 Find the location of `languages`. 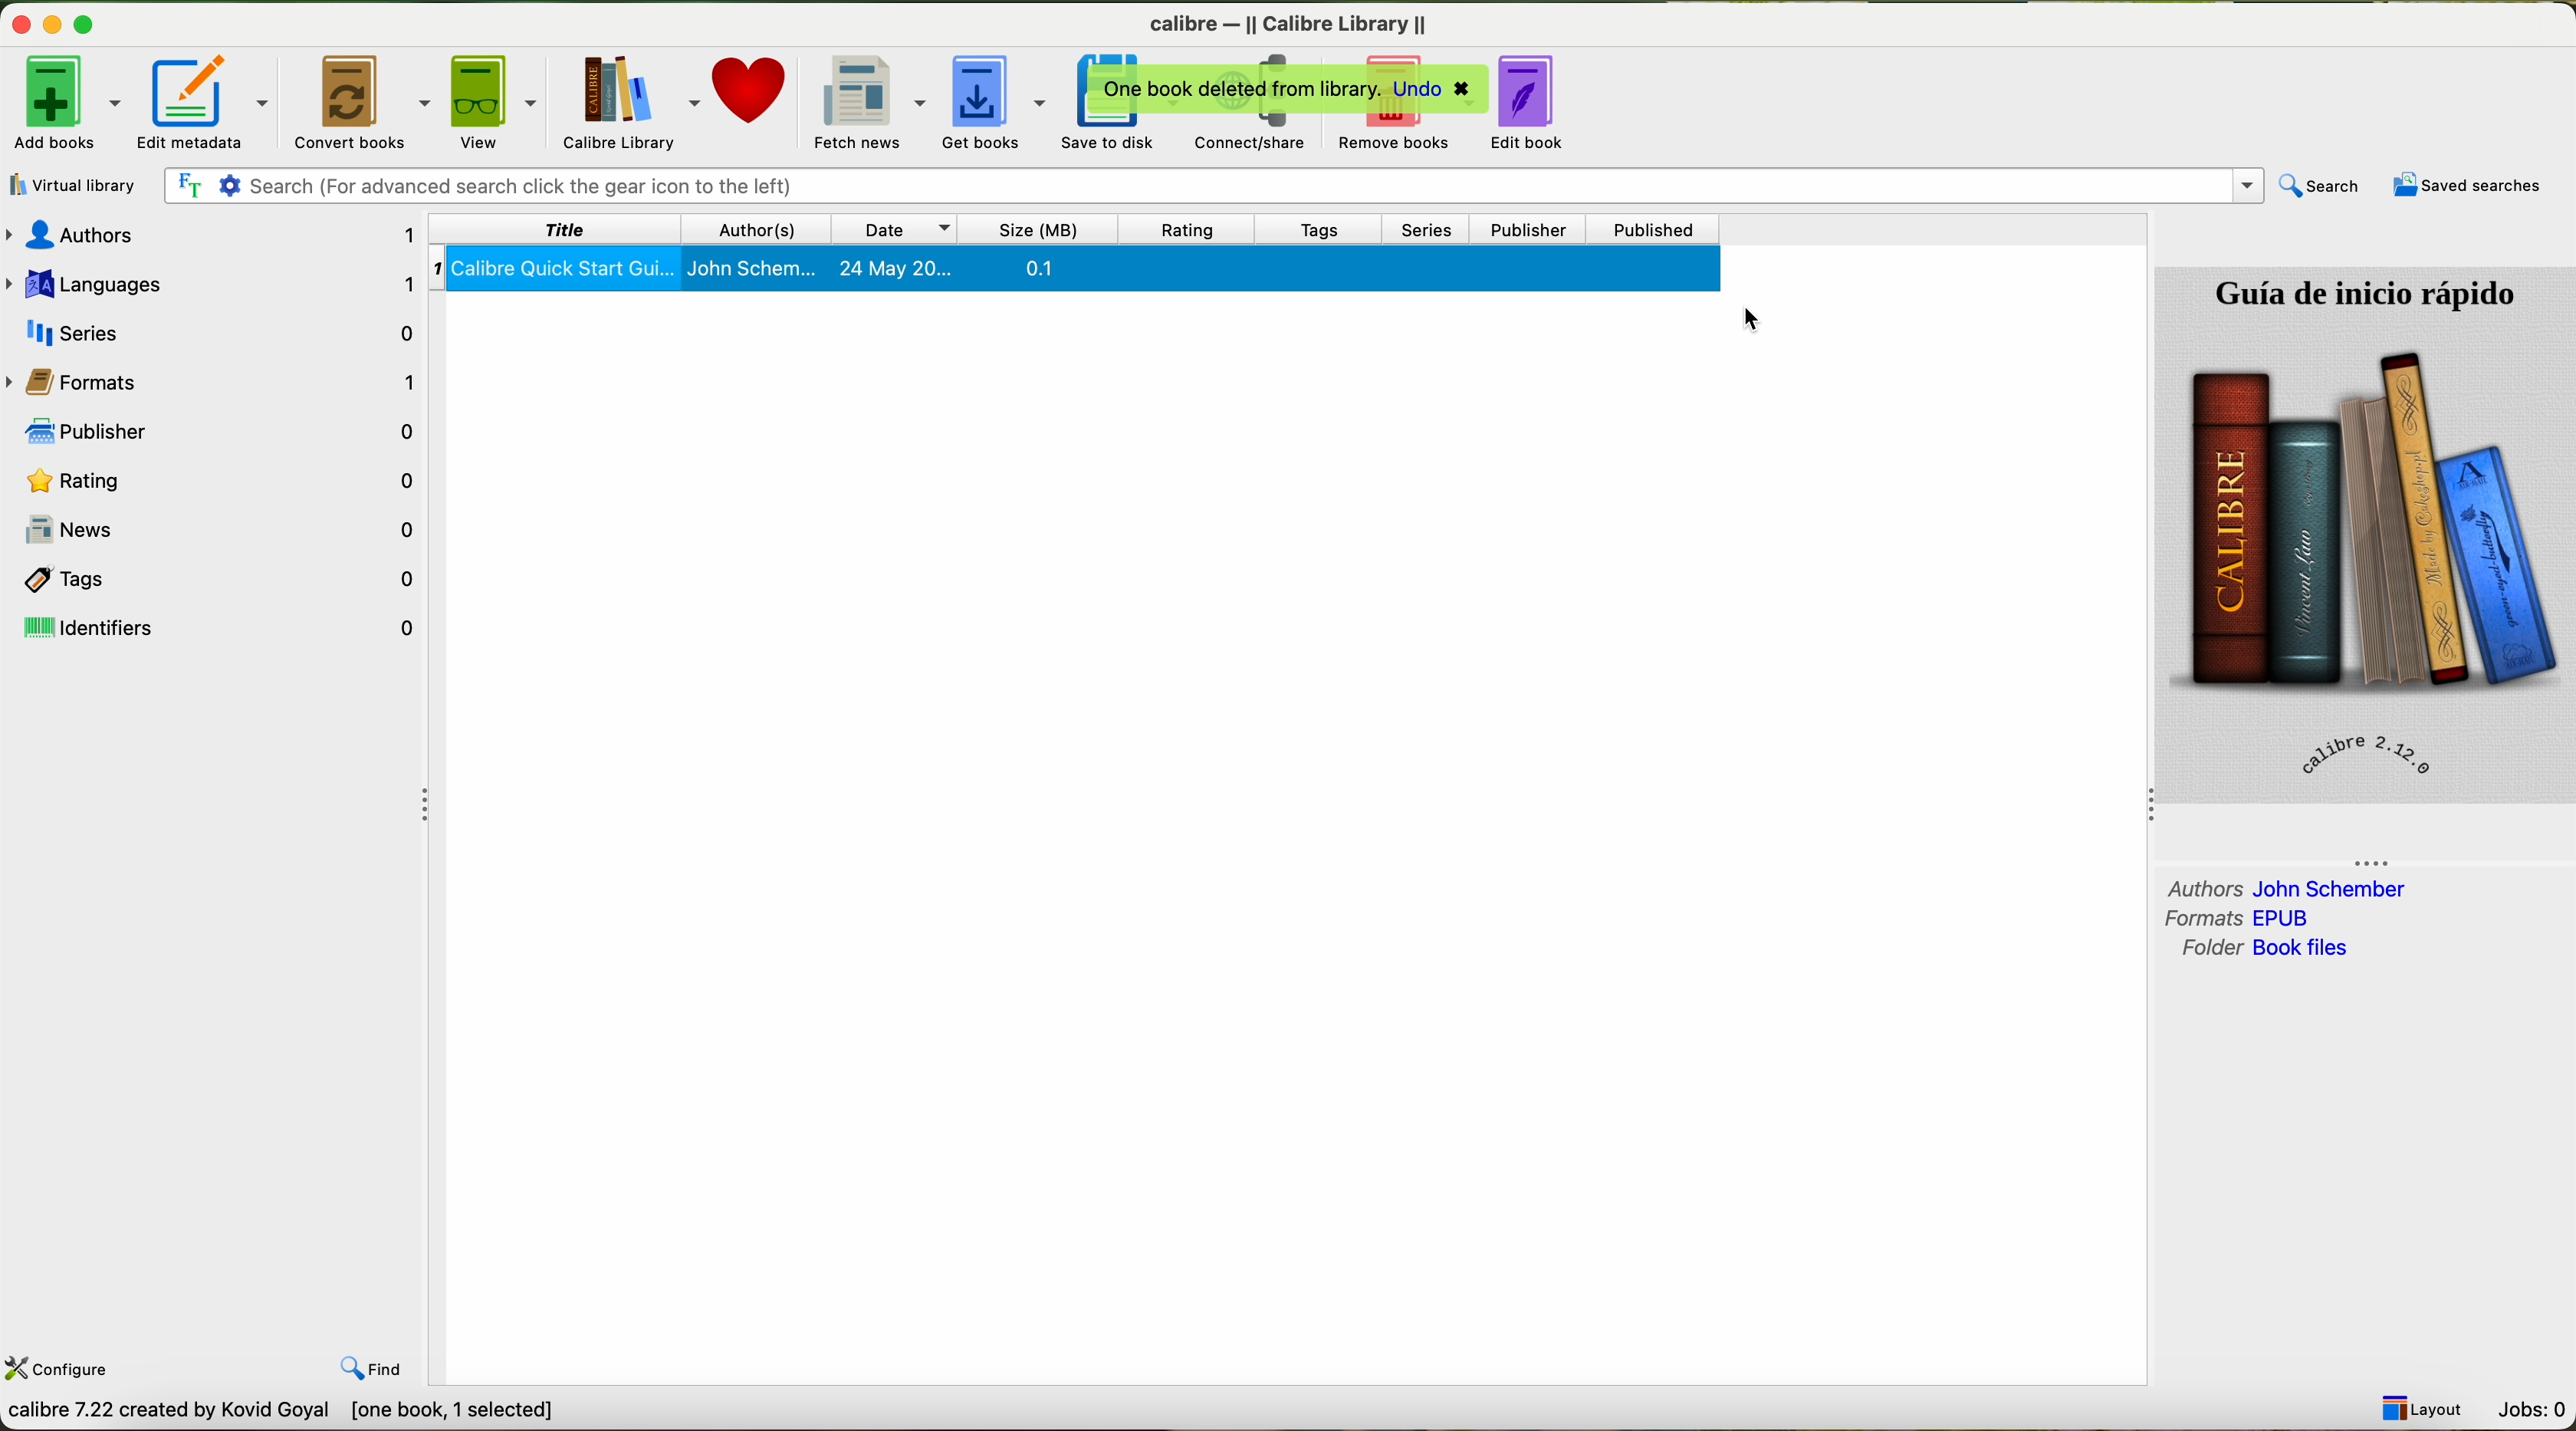

languages is located at coordinates (209, 283).